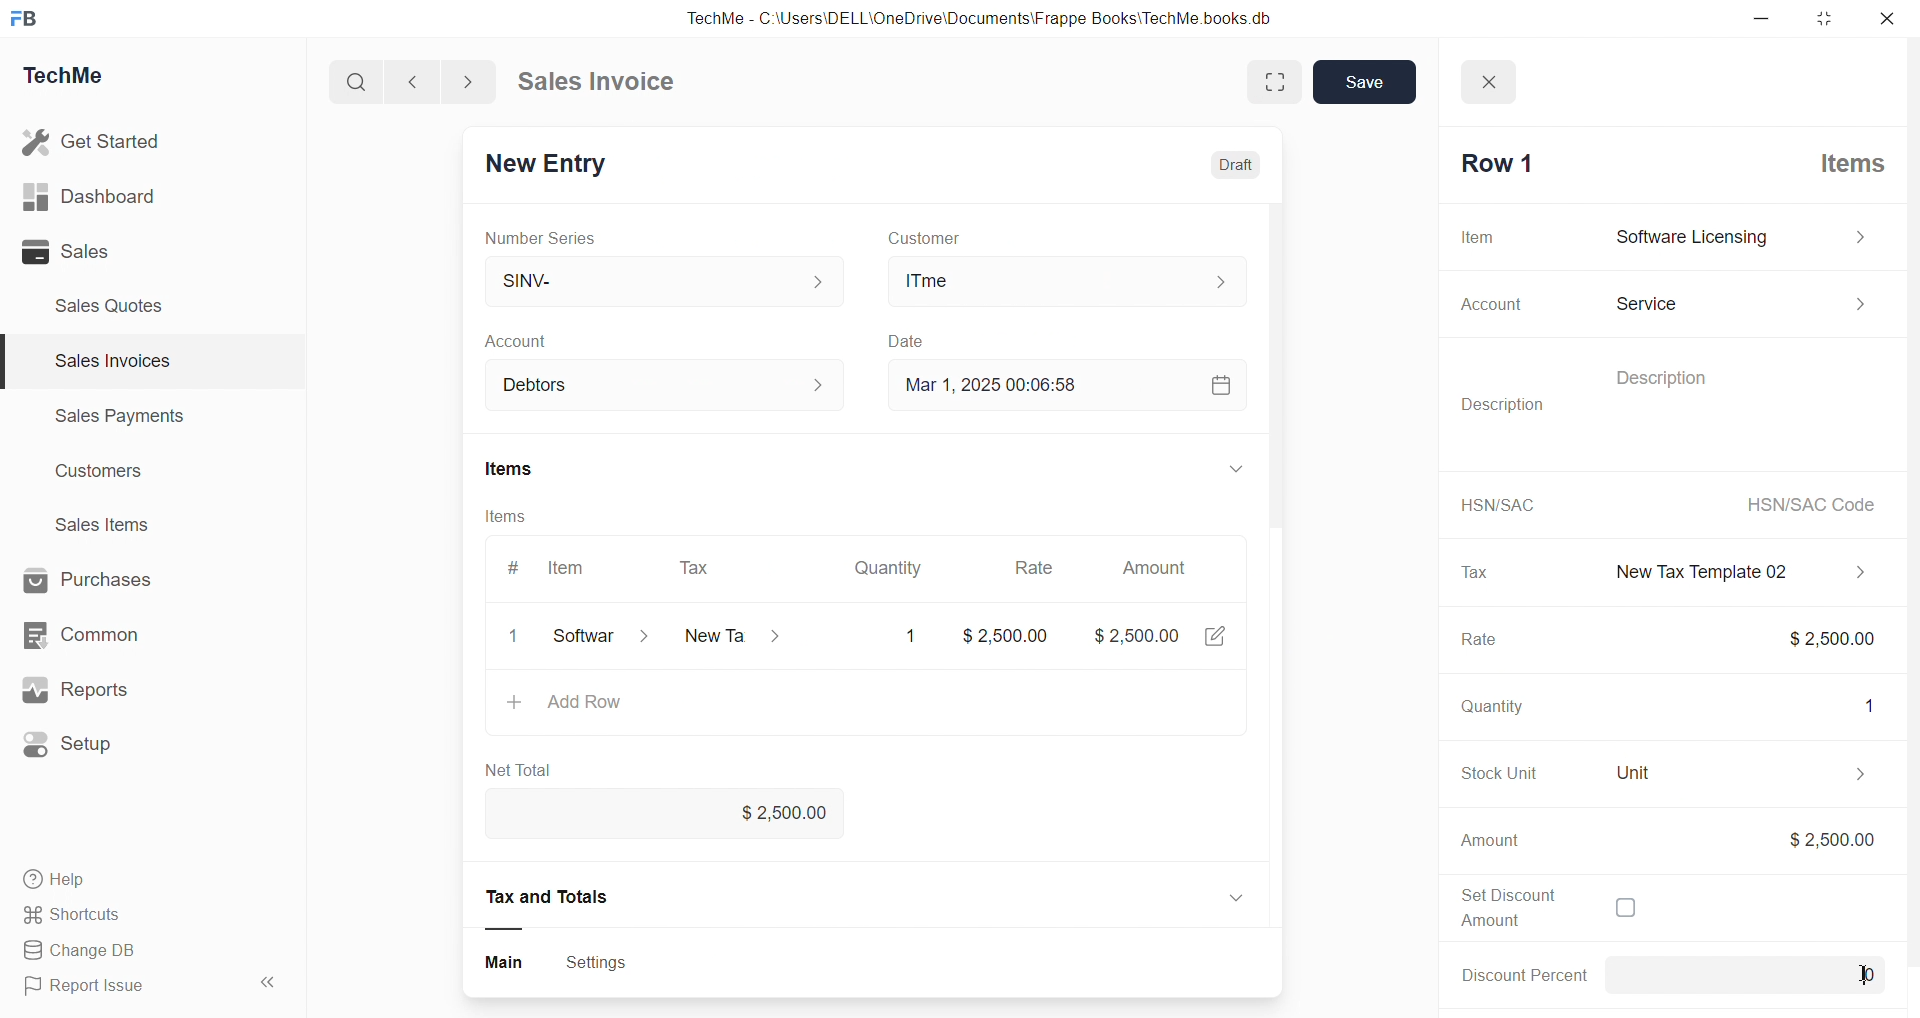 This screenshot has height=1018, width=1920. I want to click on $2,500.00, so click(773, 814).